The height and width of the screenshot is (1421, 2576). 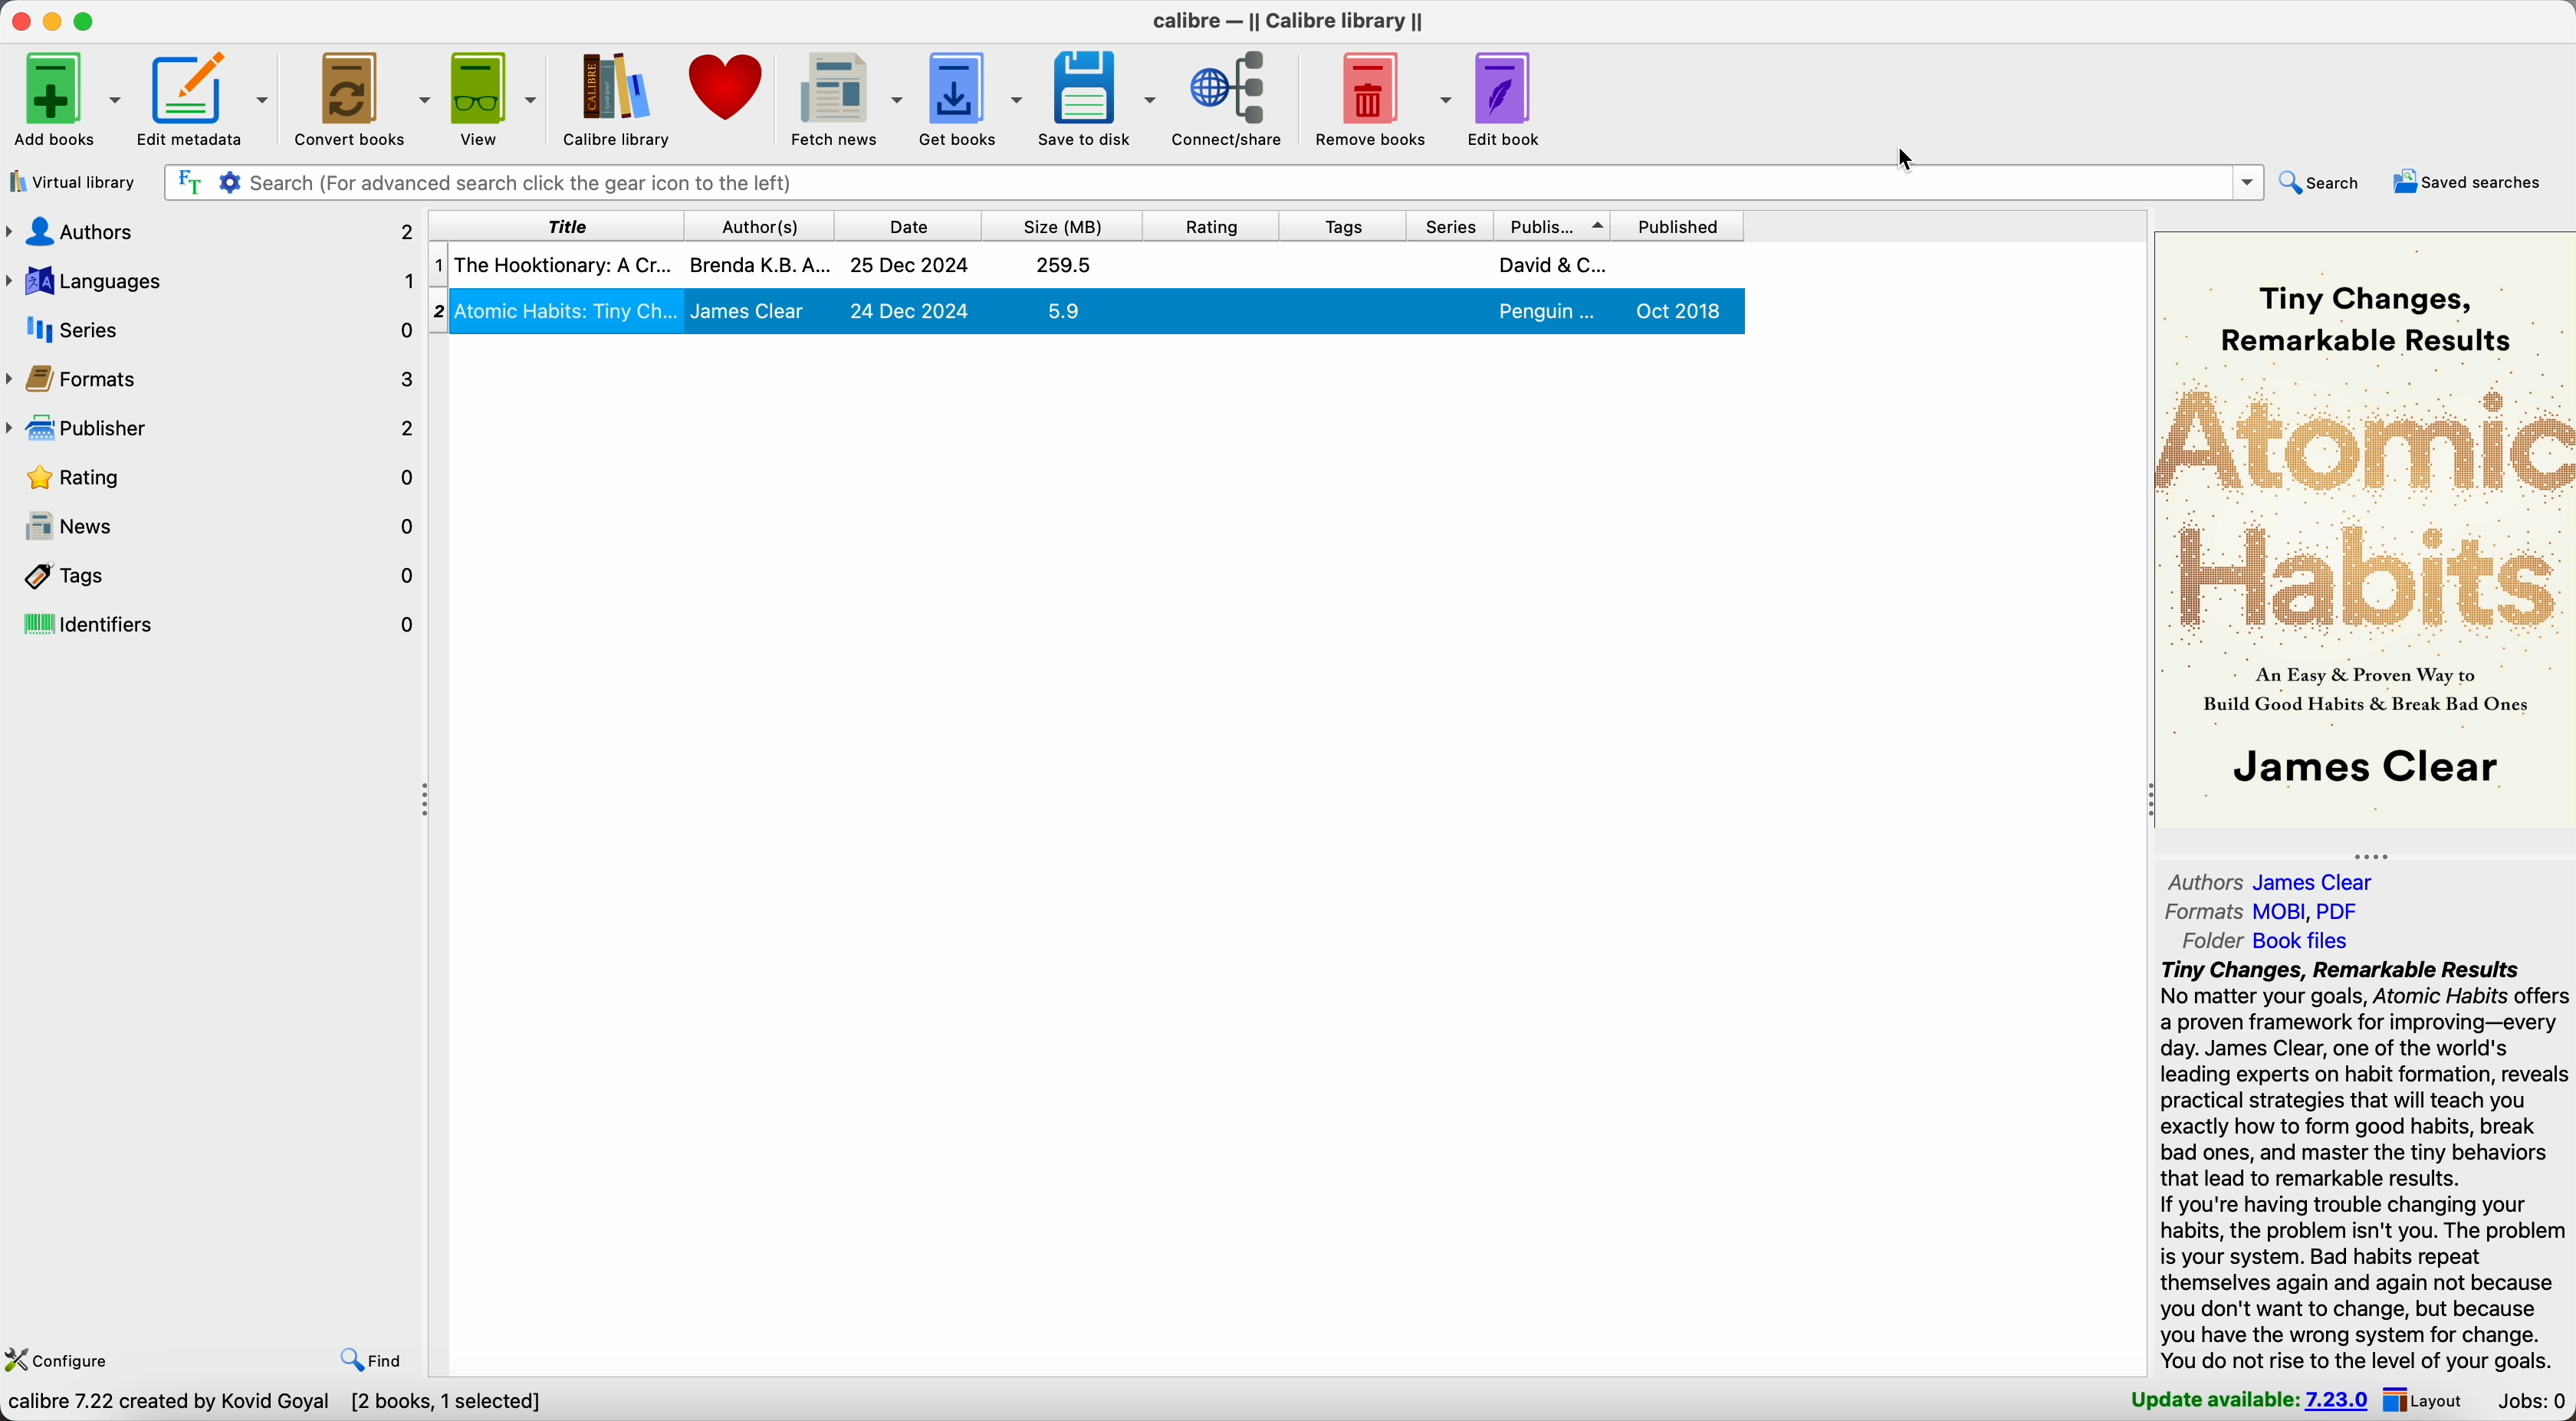 I want to click on languages, so click(x=211, y=283).